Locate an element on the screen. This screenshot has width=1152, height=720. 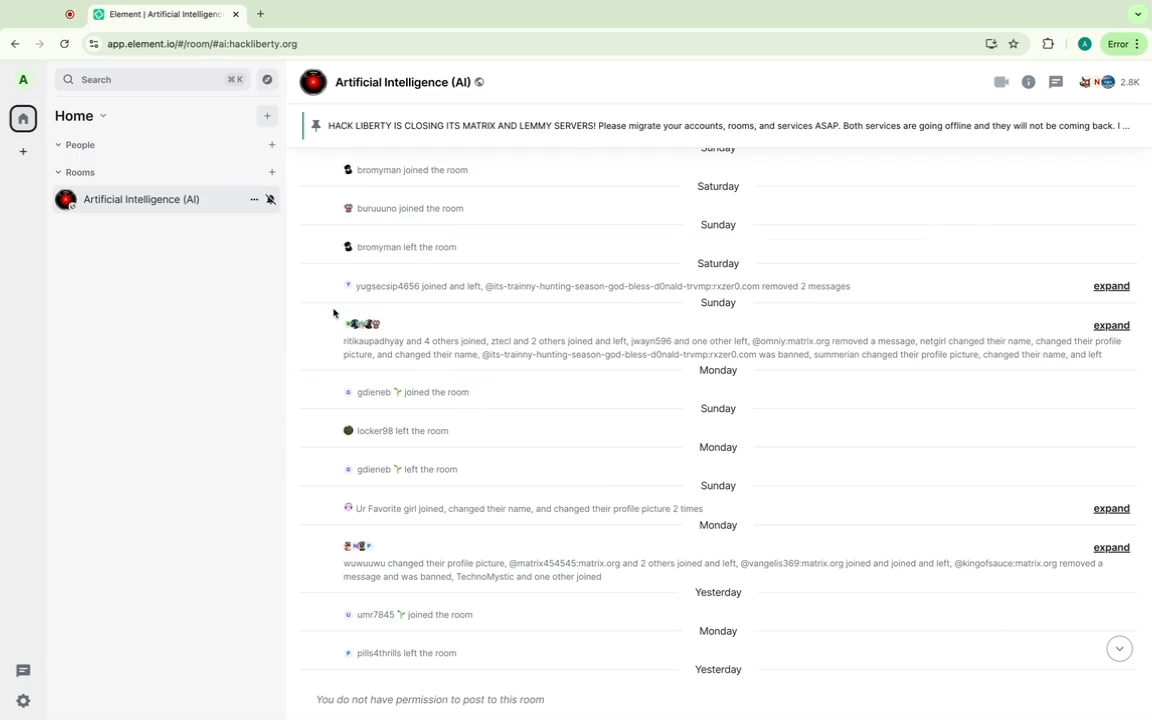
Expand is located at coordinates (1115, 287).